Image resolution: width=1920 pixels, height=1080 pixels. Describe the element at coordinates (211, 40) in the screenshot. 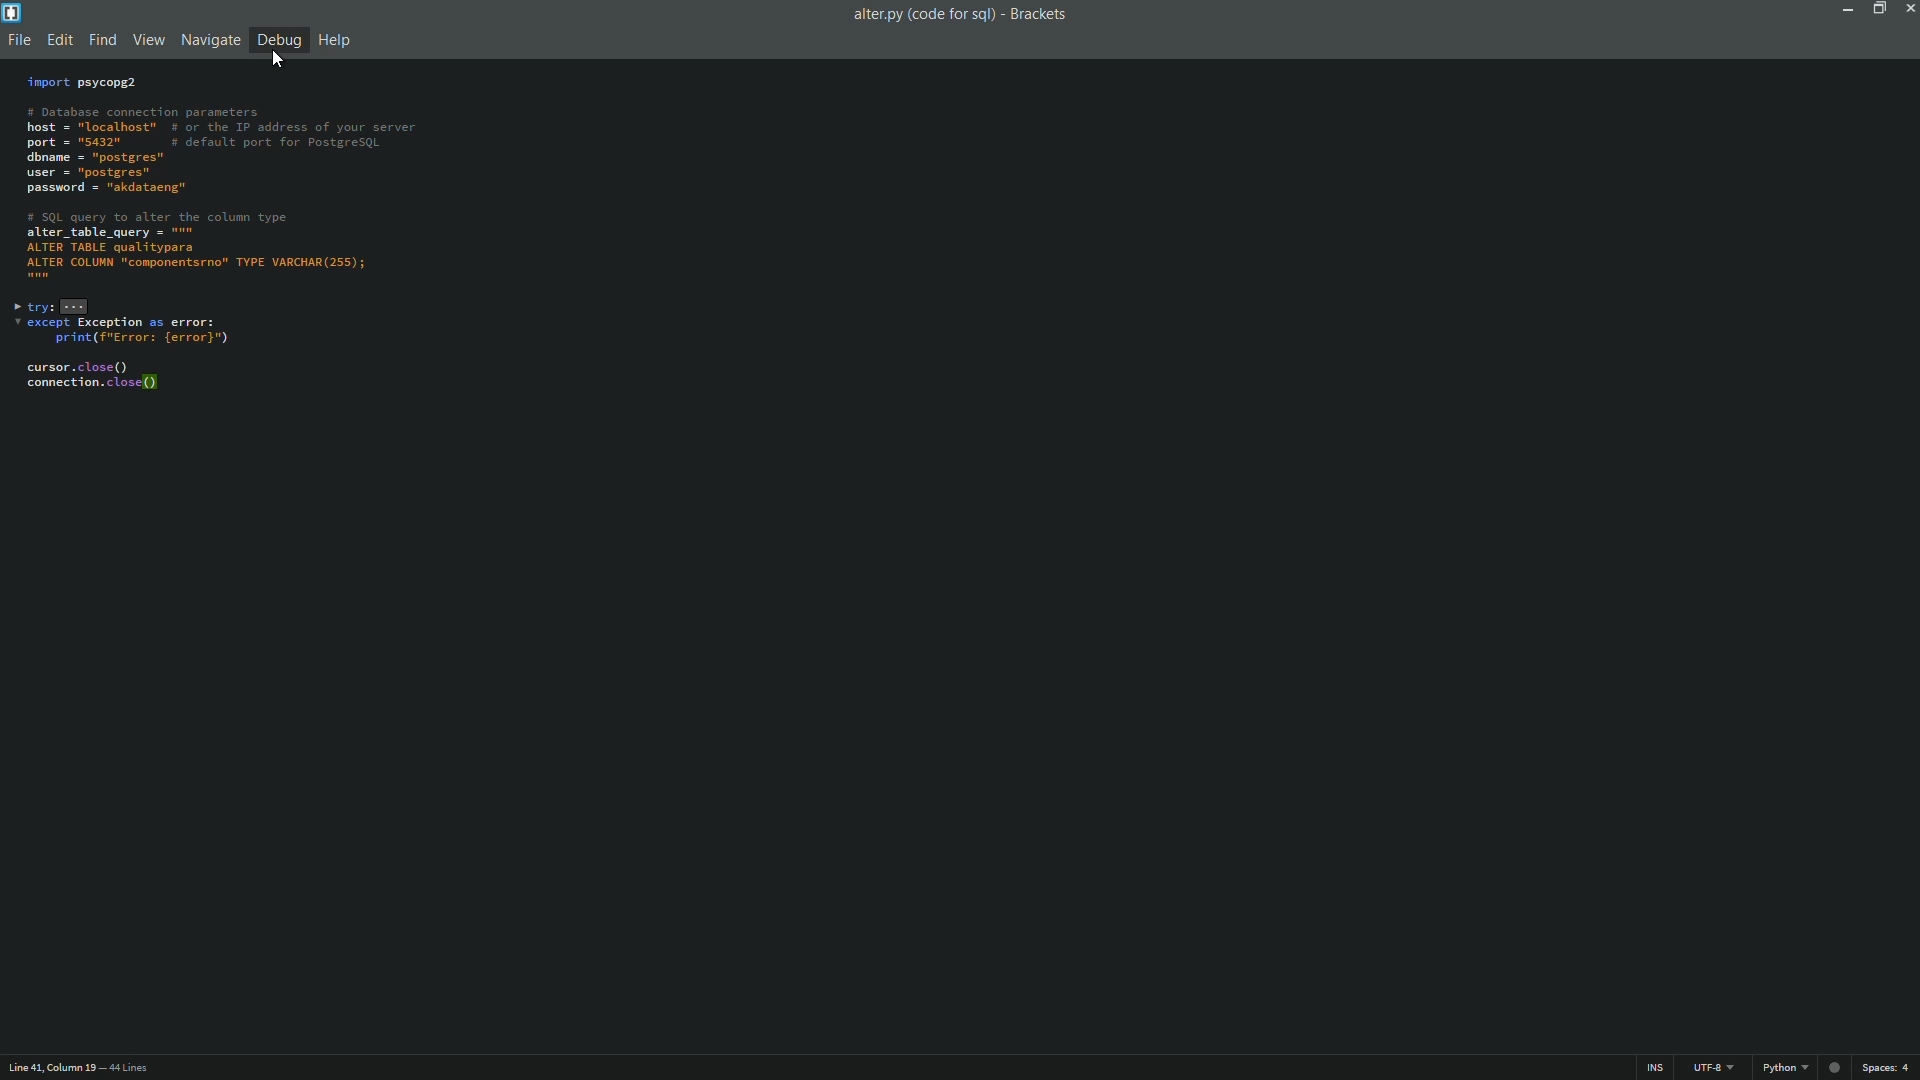

I see `Navigate menu` at that location.